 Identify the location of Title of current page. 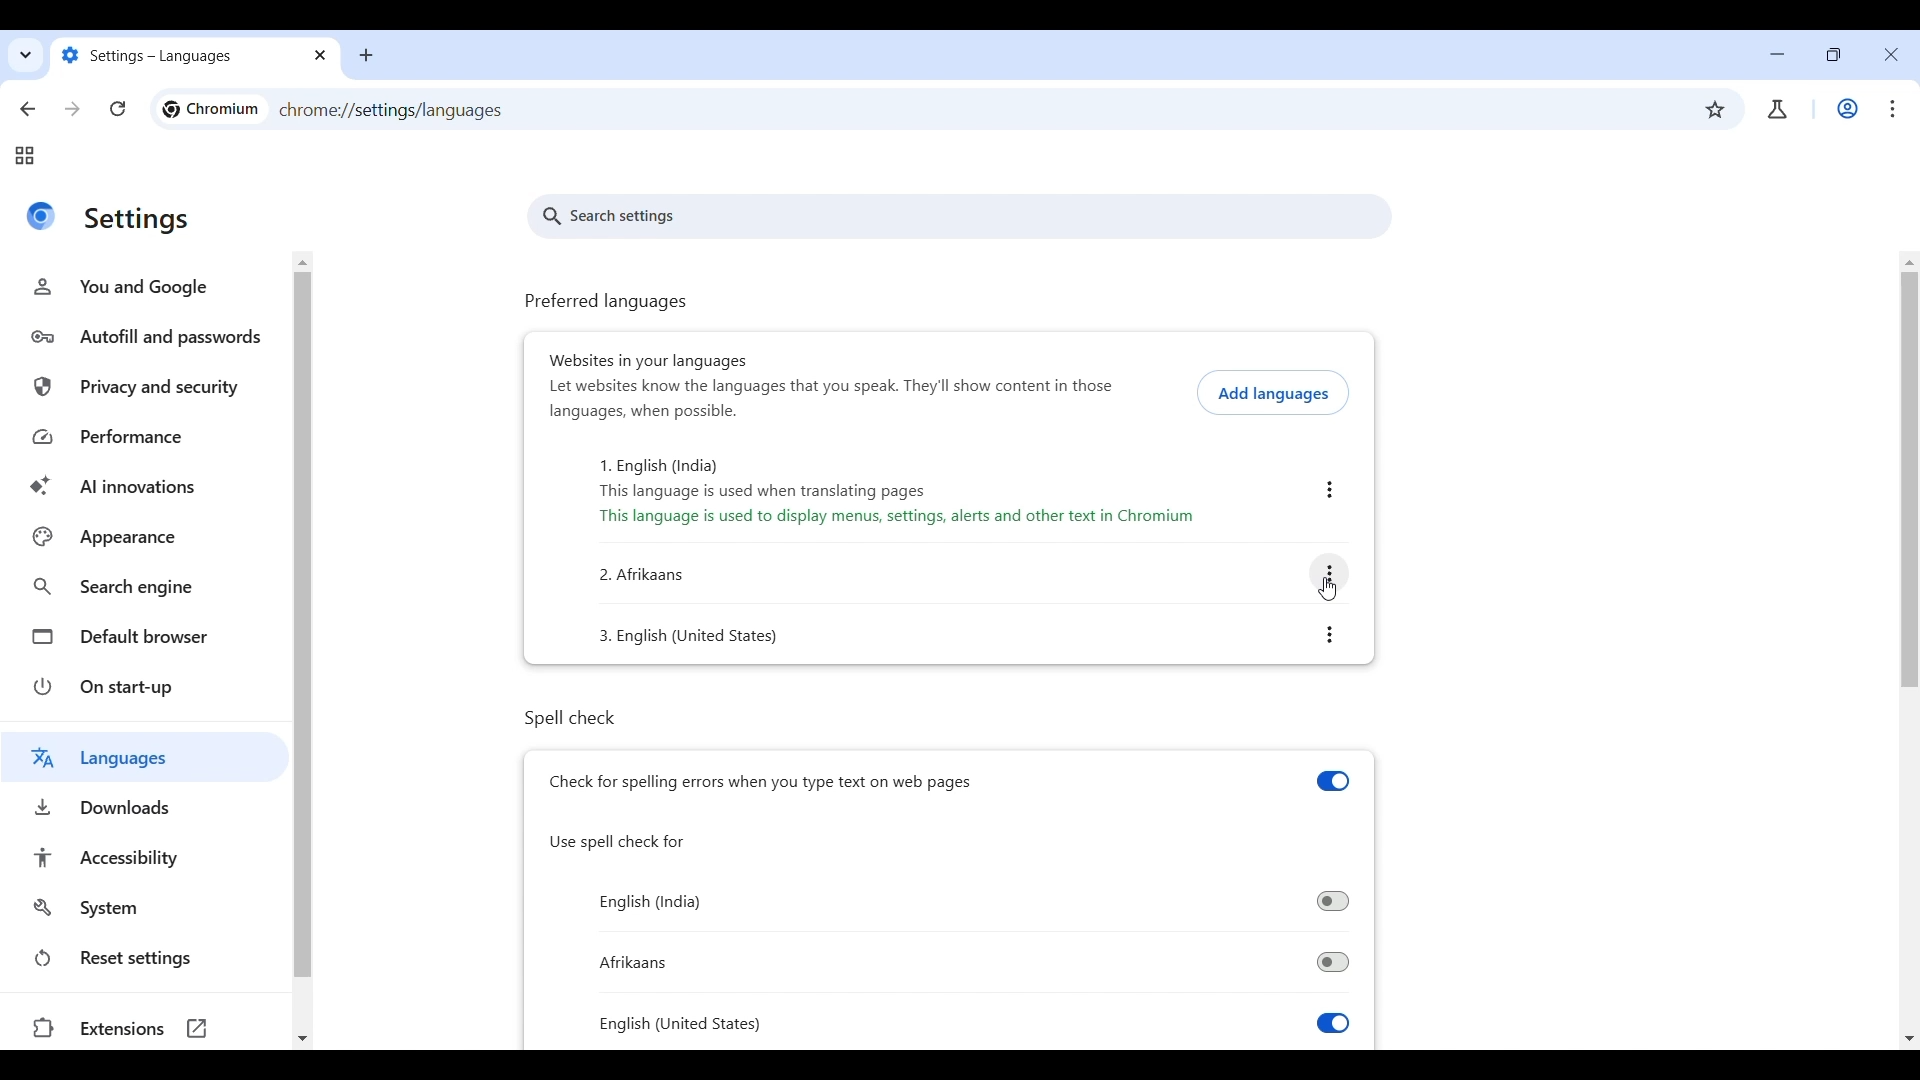
(138, 221).